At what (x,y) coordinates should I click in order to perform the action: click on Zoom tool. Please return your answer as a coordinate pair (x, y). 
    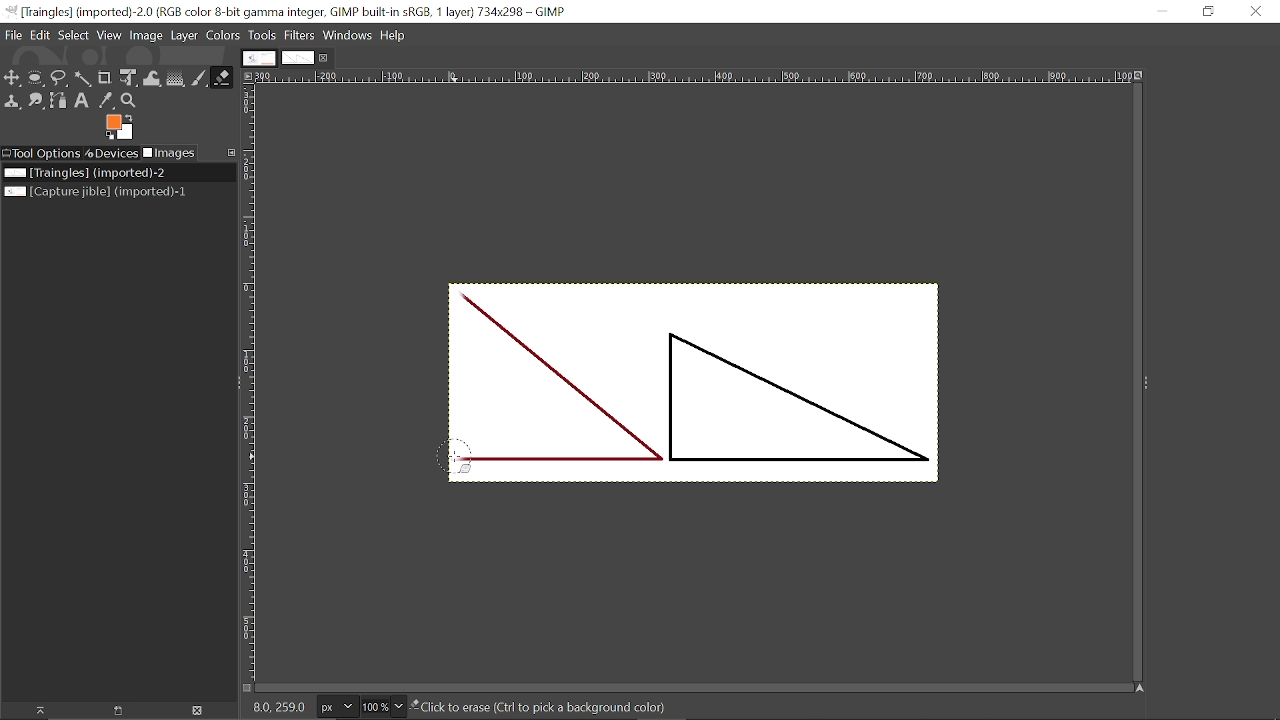
    Looking at the image, I should click on (128, 101).